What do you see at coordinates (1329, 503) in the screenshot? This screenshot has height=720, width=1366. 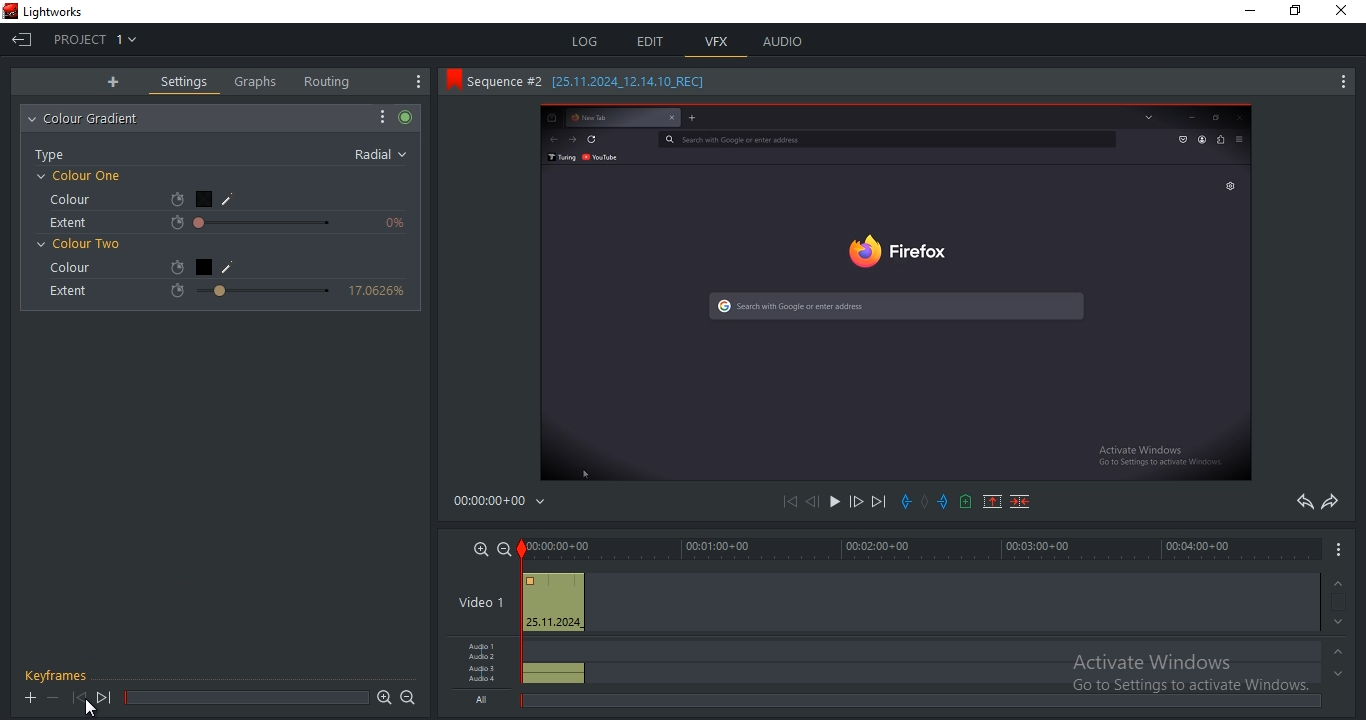 I see `redo` at bounding box center [1329, 503].